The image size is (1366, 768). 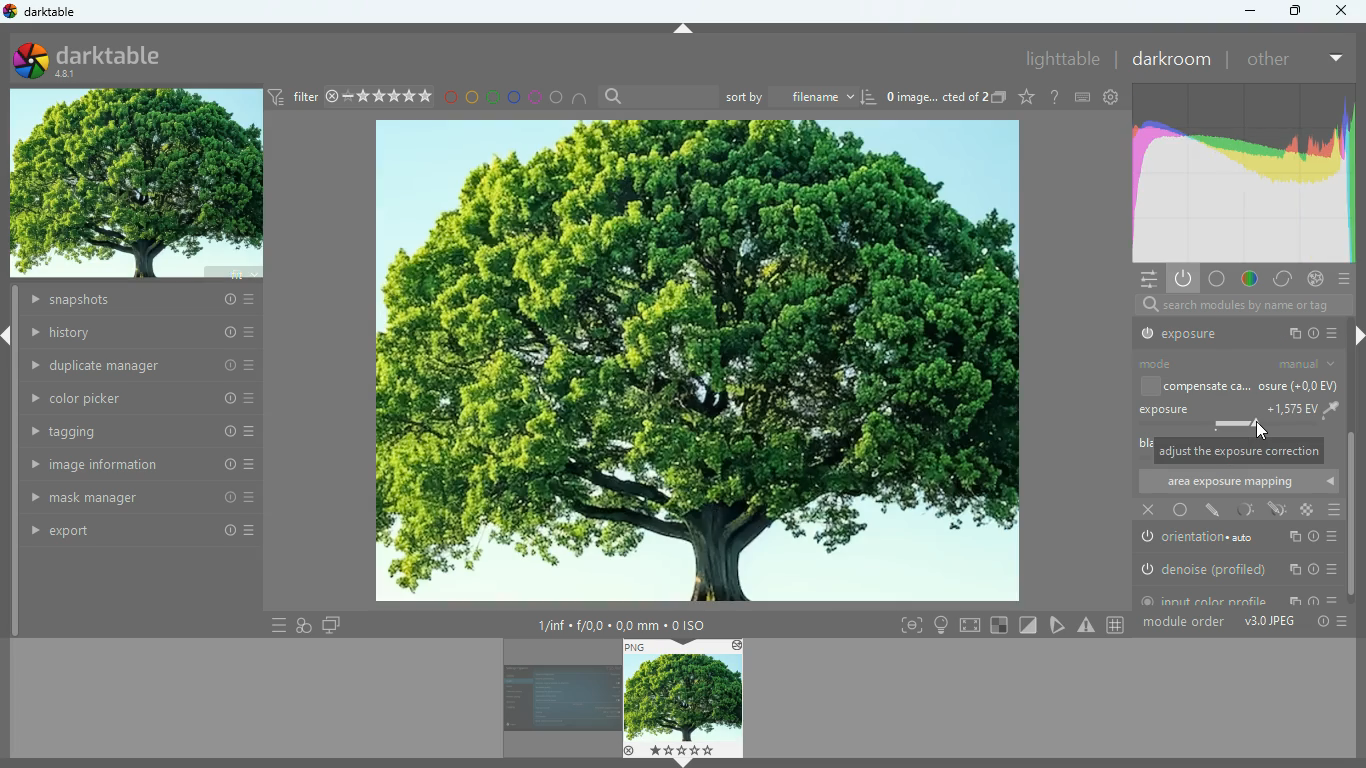 What do you see at coordinates (1246, 362) in the screenshot?
I see `mode` at bounding box center [1246, 362].